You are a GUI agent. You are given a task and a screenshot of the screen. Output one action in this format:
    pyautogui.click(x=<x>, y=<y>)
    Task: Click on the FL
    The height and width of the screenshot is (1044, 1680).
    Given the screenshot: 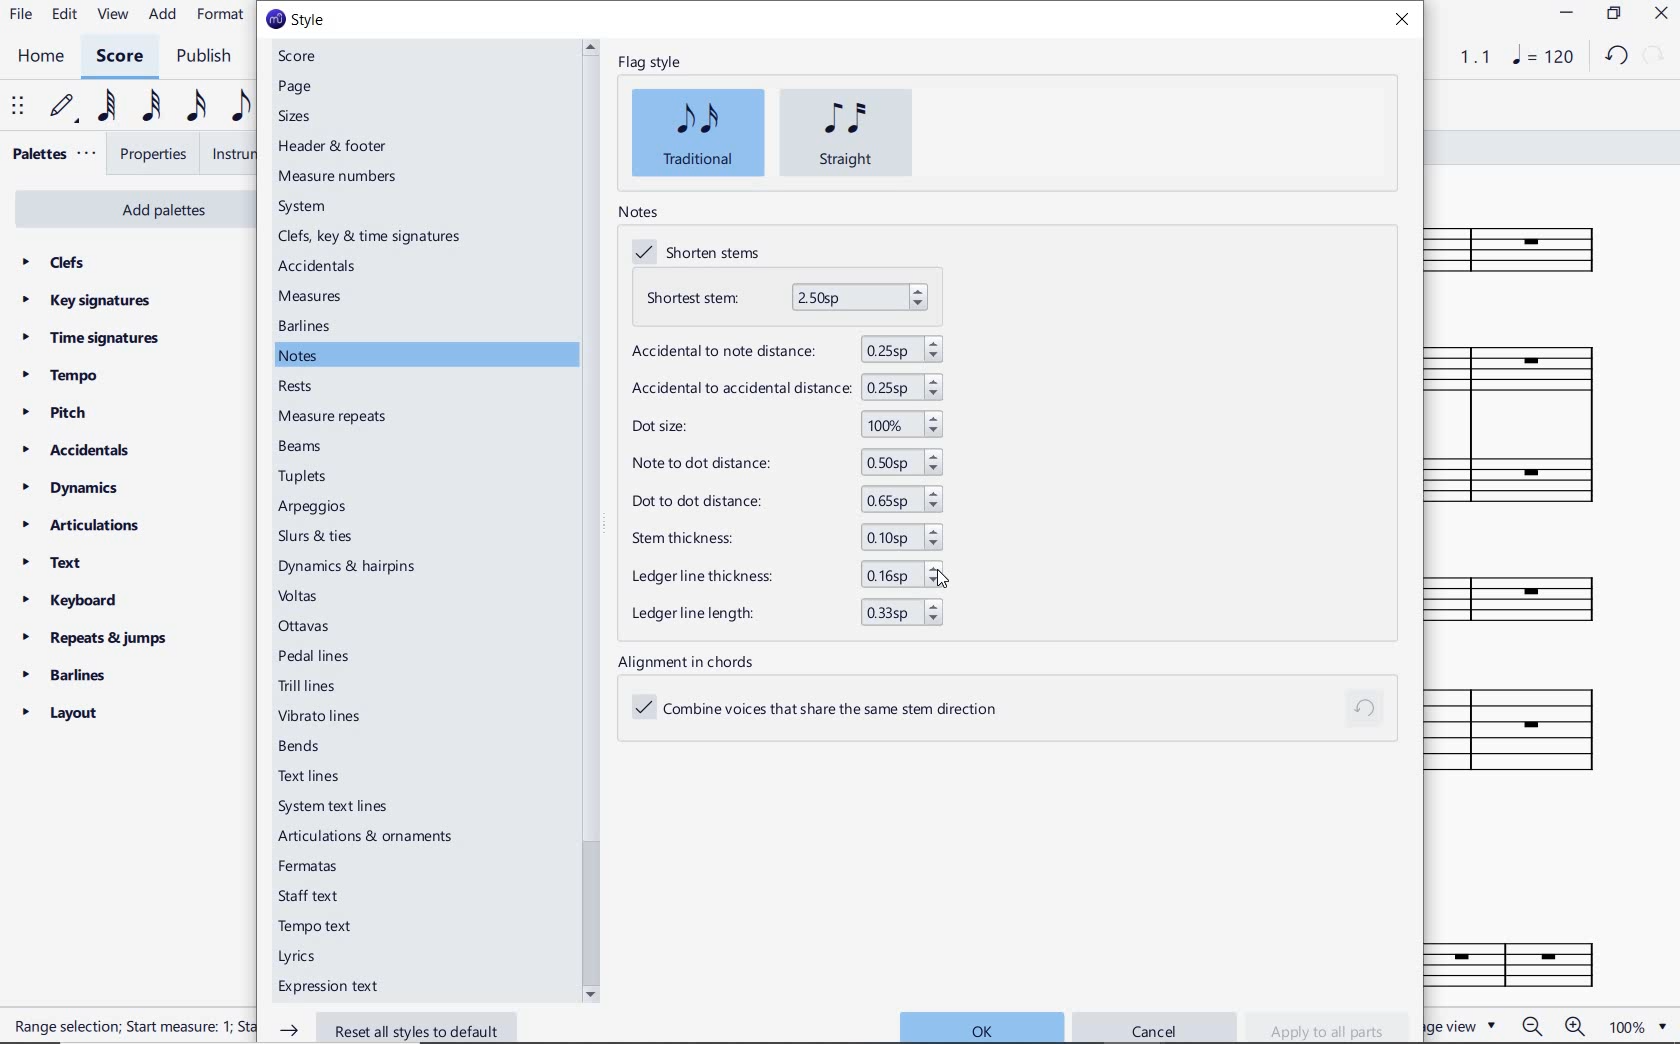 What is the action you would take?
    pyautogui.click(x=1531, y=955)
    